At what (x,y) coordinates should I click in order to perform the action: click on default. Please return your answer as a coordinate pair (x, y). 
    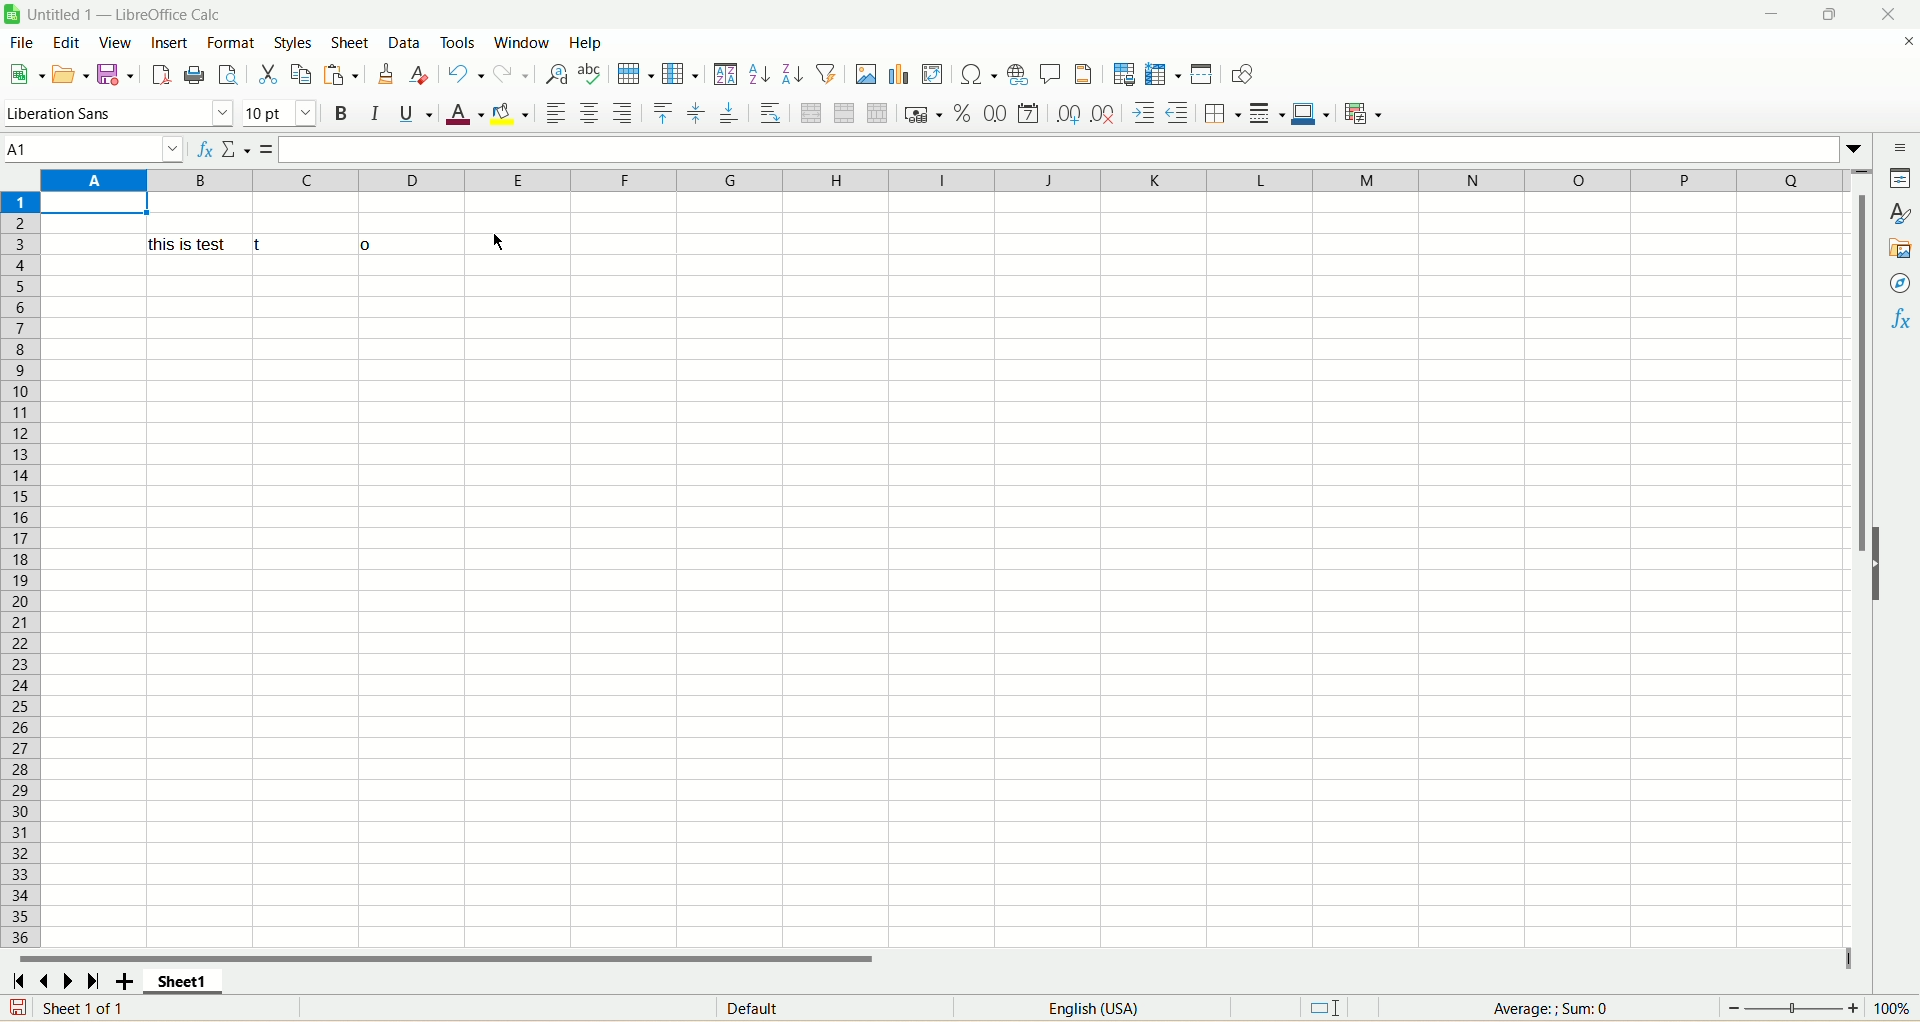
    Looking at the image, I should click on (772, 1006).